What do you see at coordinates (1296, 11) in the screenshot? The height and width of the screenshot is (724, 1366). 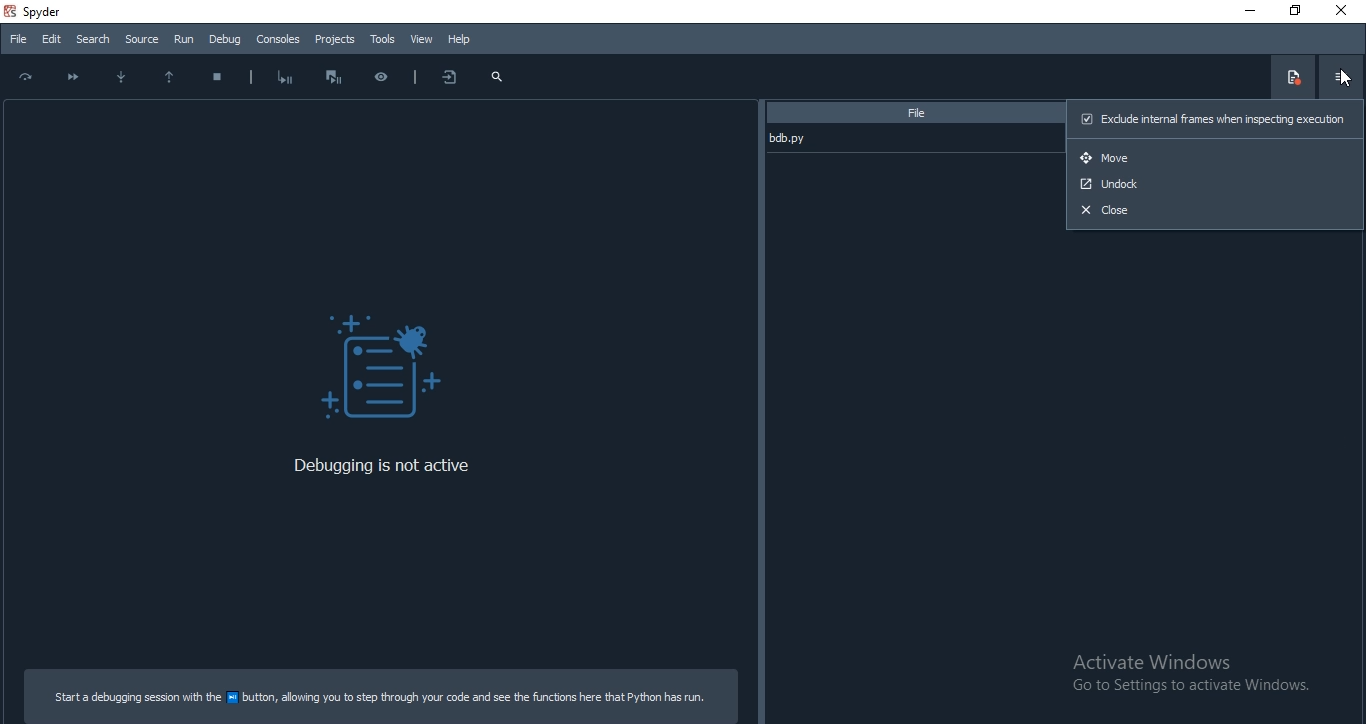 I see `Restore` at bounding box center [1296, 11].